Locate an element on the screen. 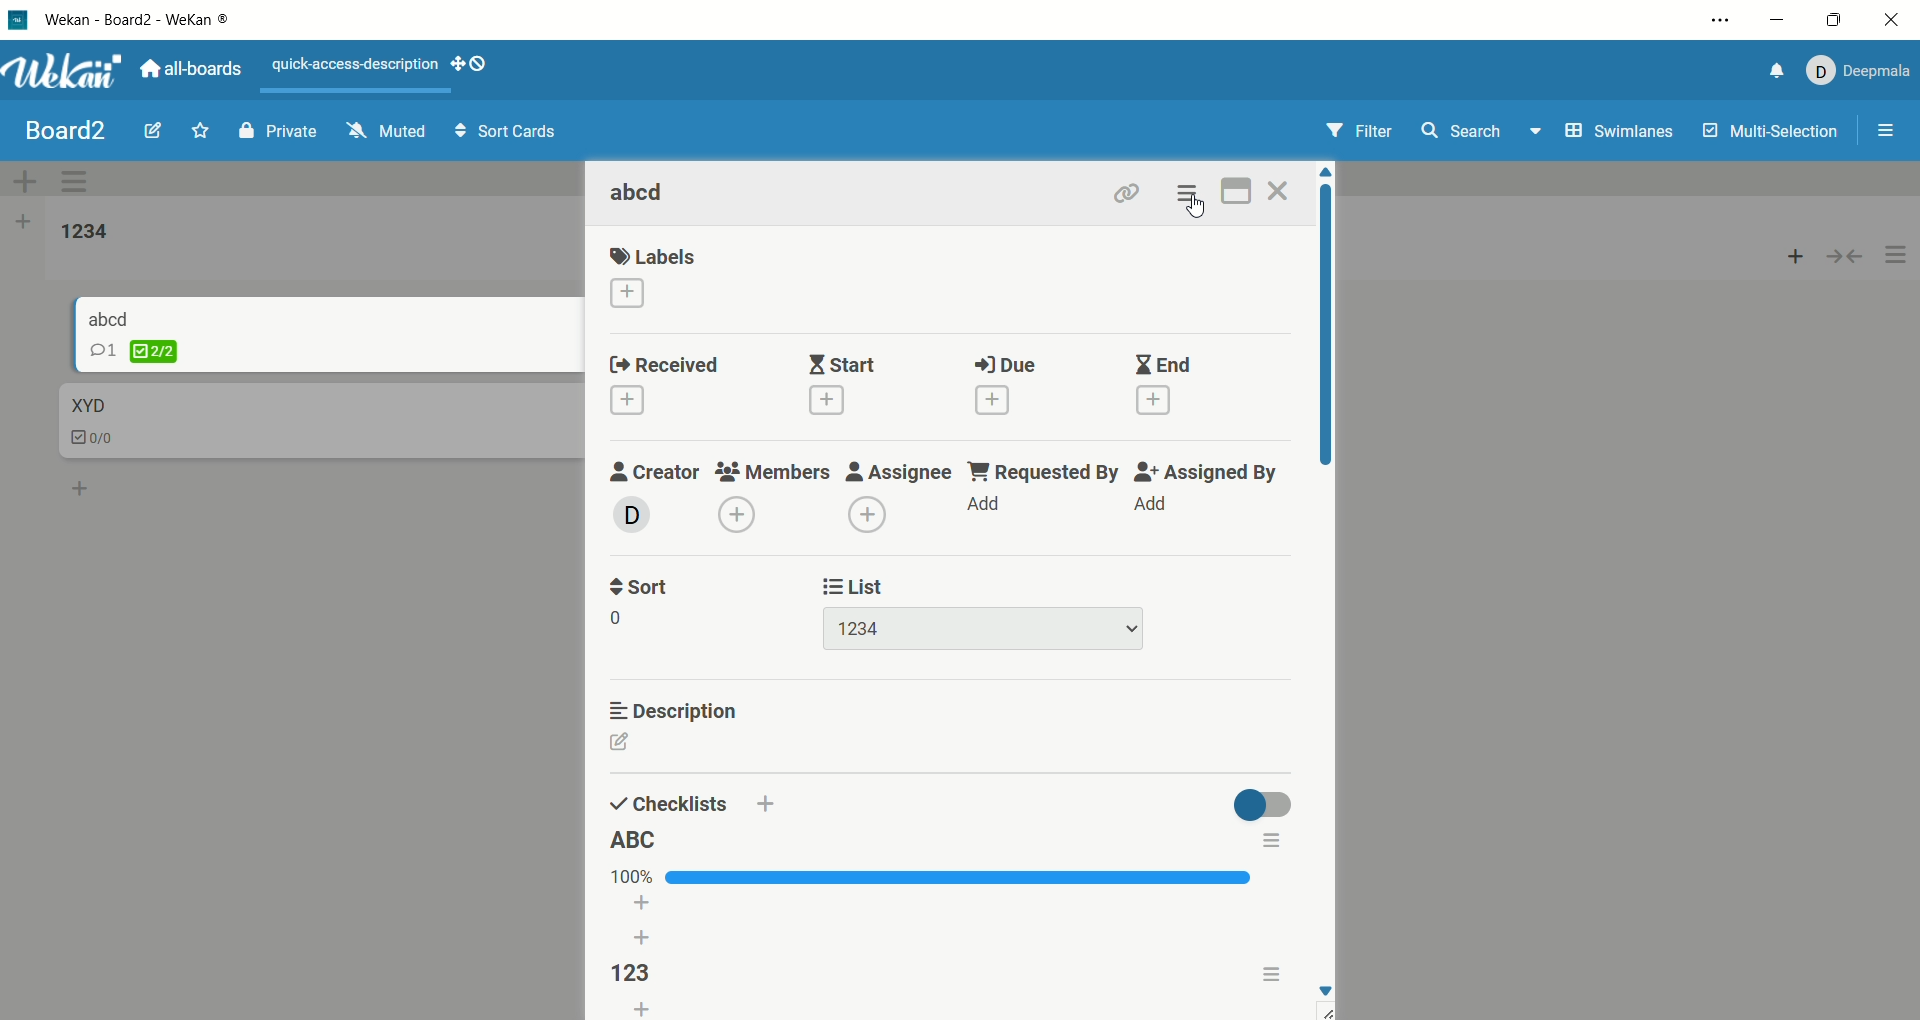  list title is located at coordinates (79, 230).